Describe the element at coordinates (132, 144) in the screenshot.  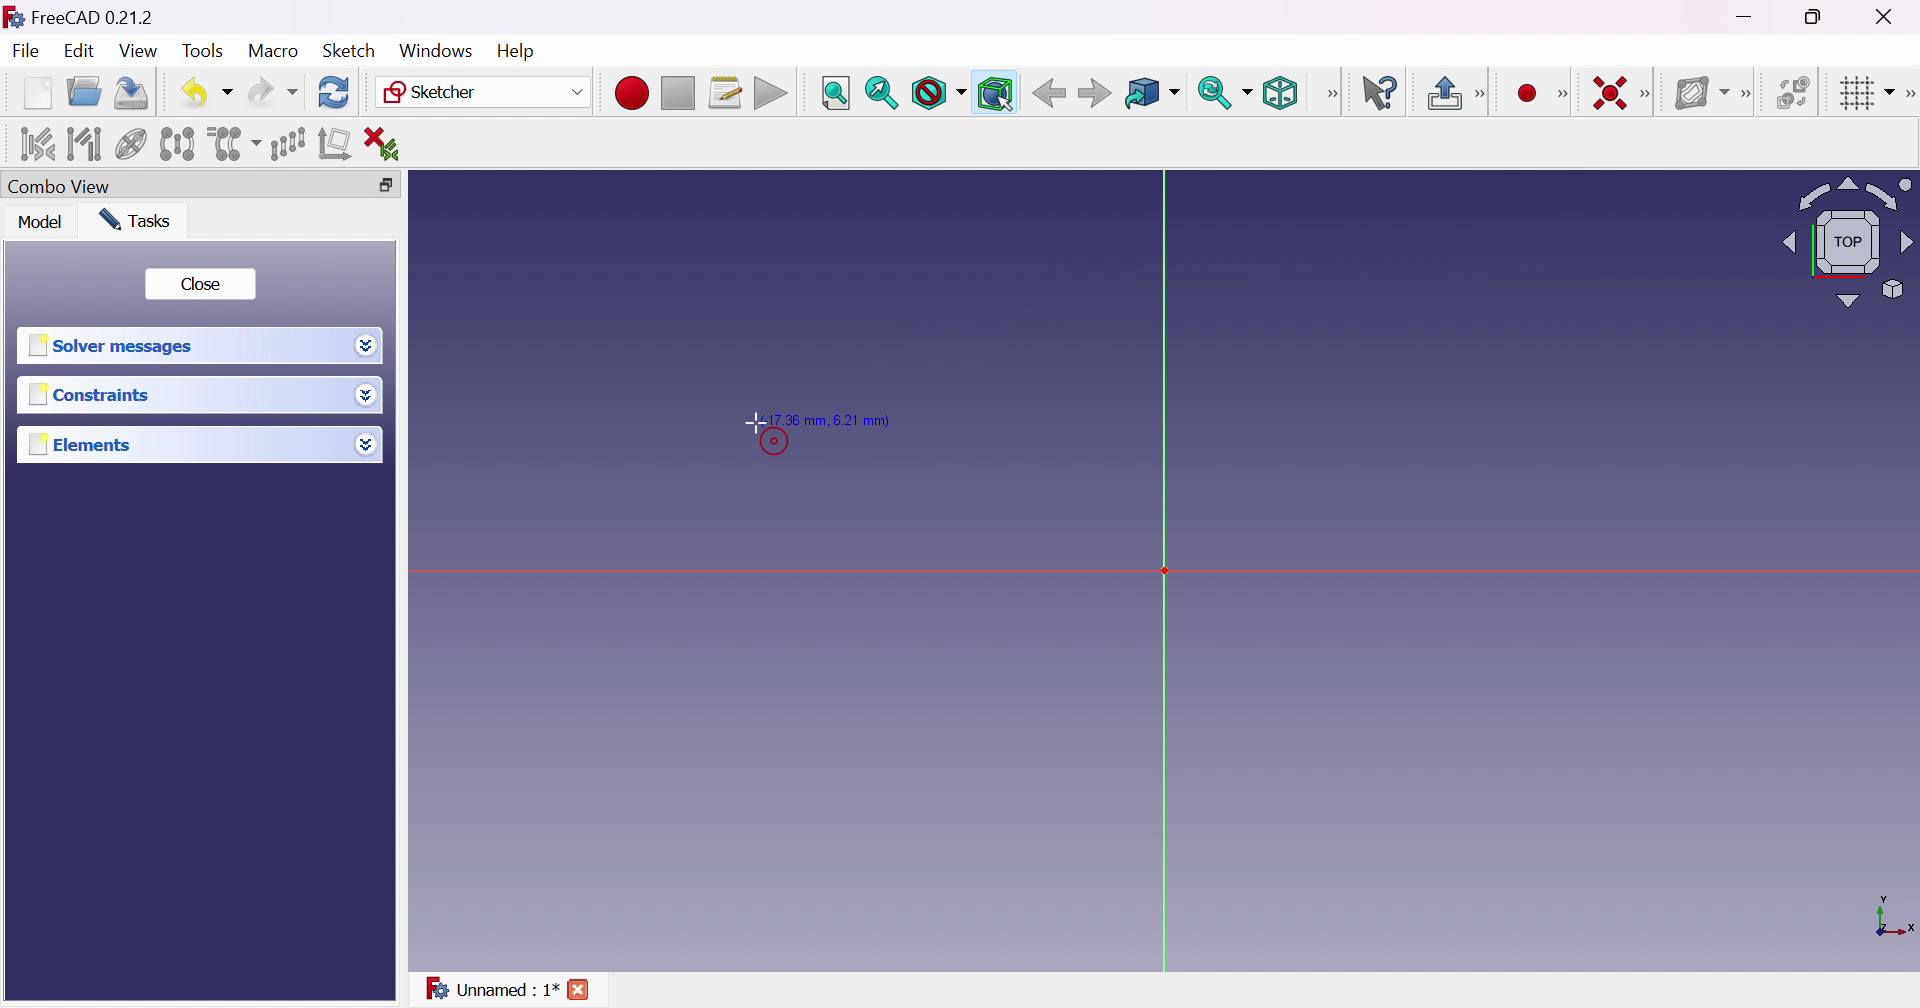
I see `Show/hide internal geometry` at that location.